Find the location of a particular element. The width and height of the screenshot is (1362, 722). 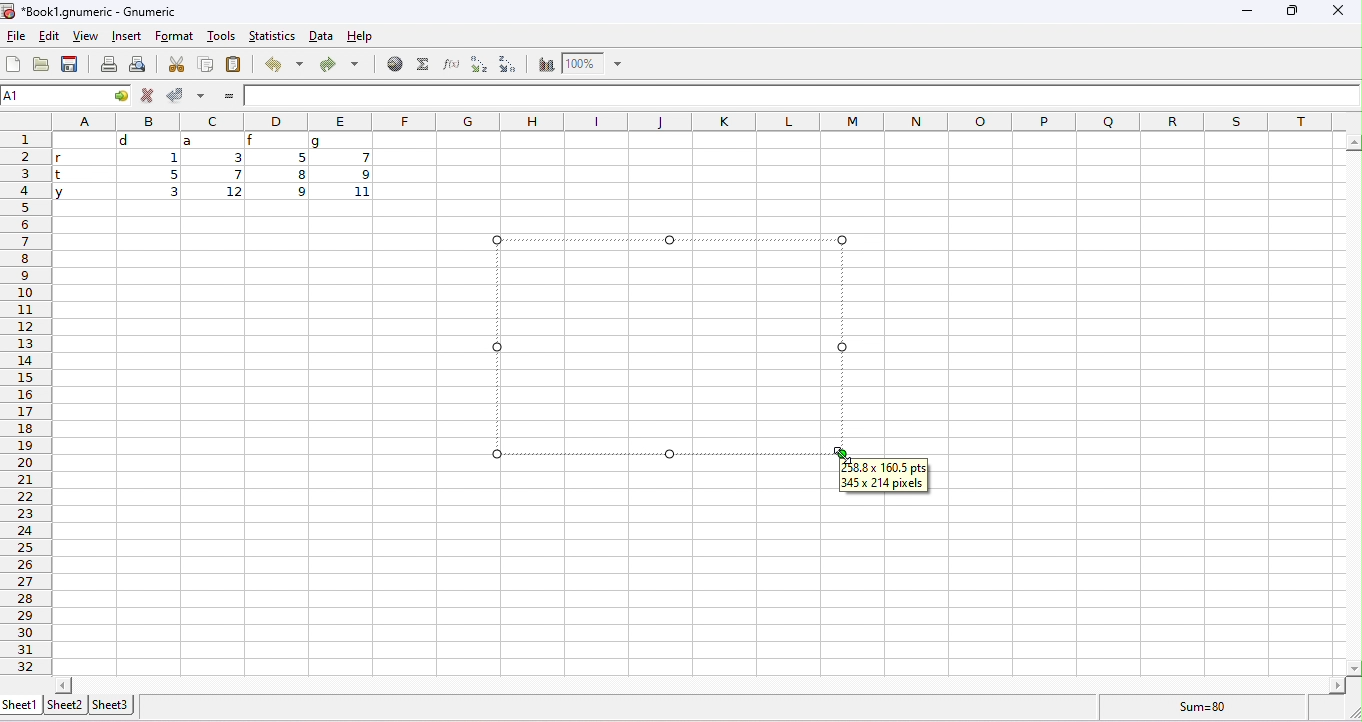

save is located at coordinates (70, 63).